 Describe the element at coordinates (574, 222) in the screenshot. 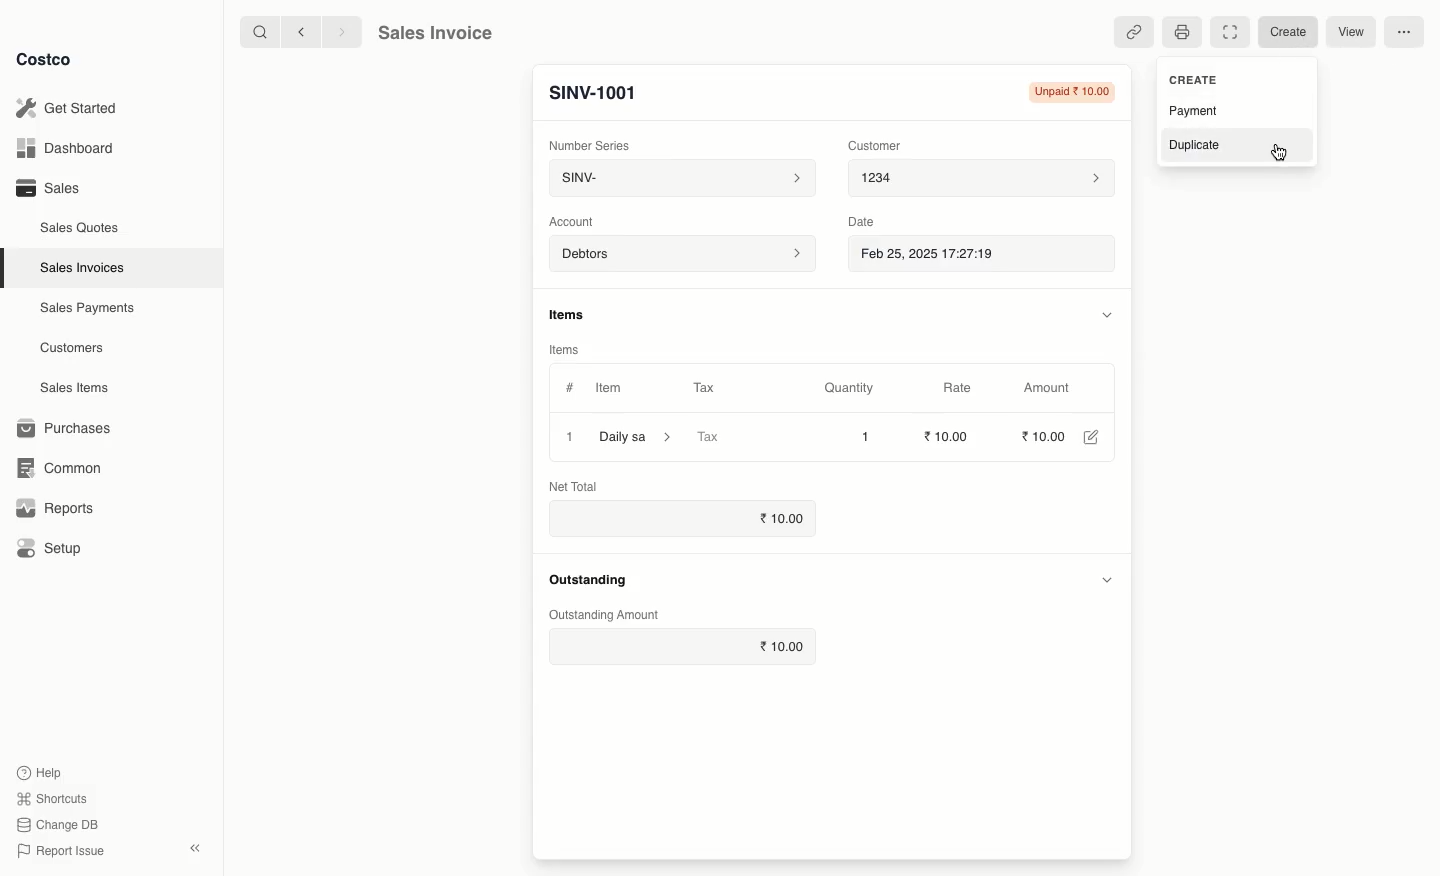

I see `‘Account` at that location.